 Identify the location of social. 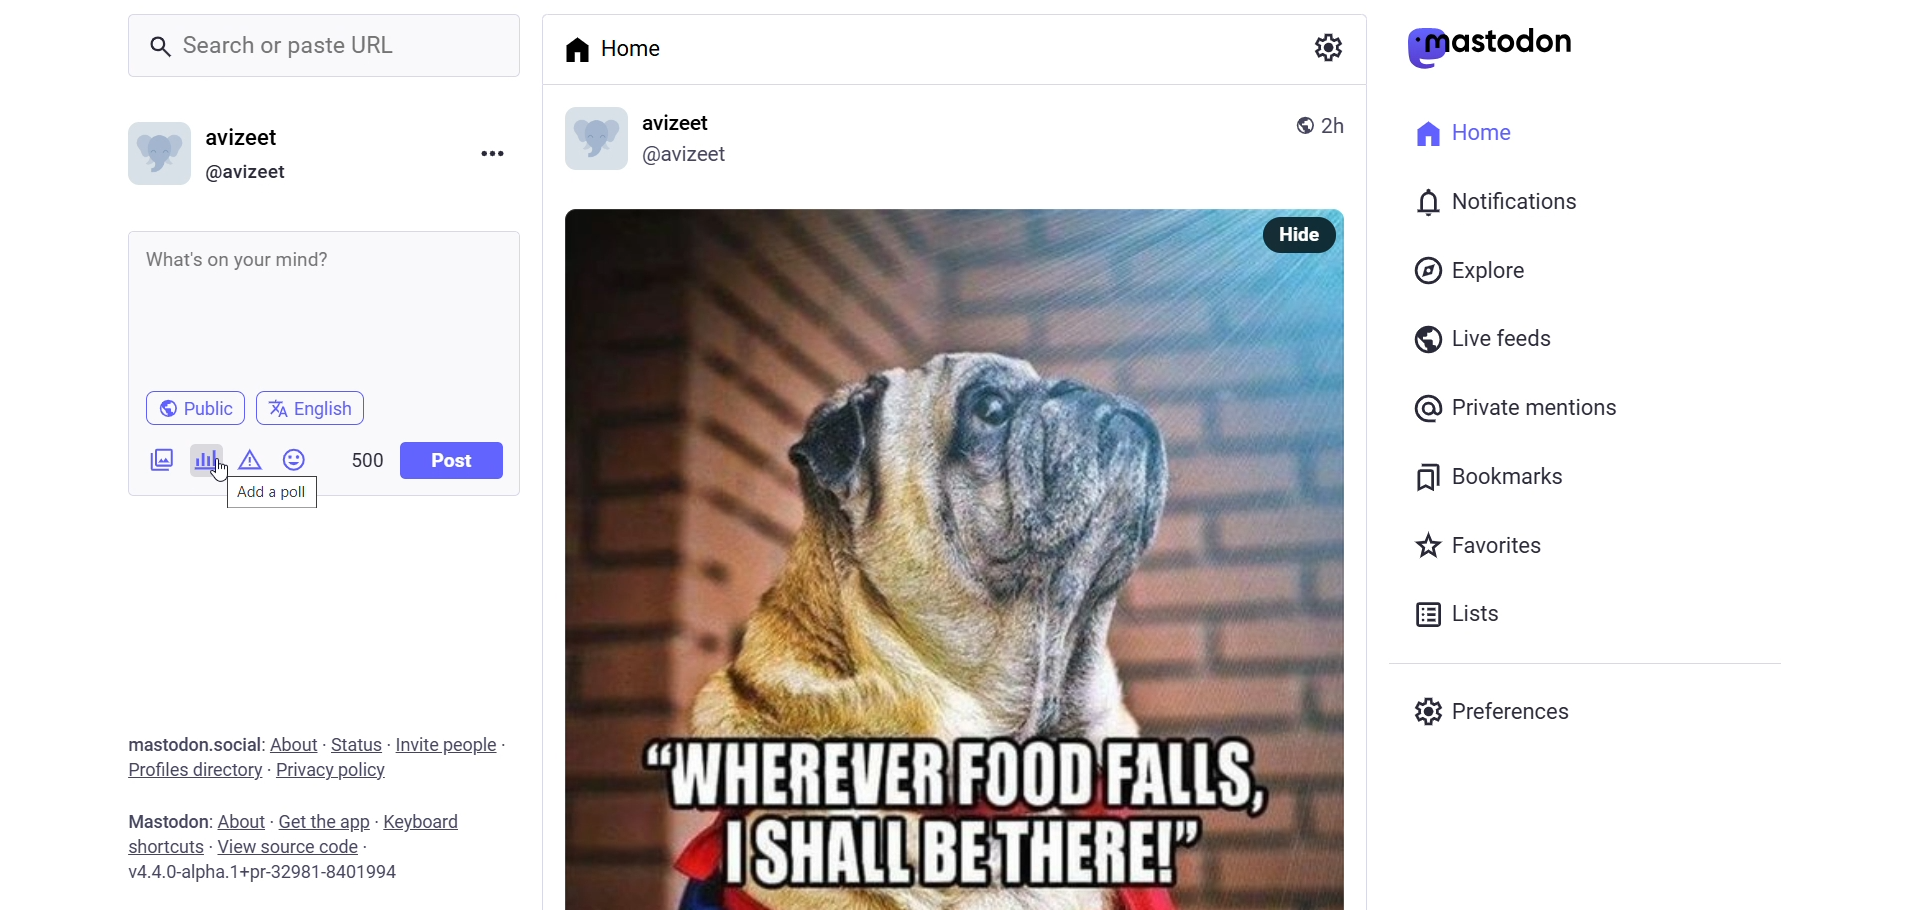
(234, 744).